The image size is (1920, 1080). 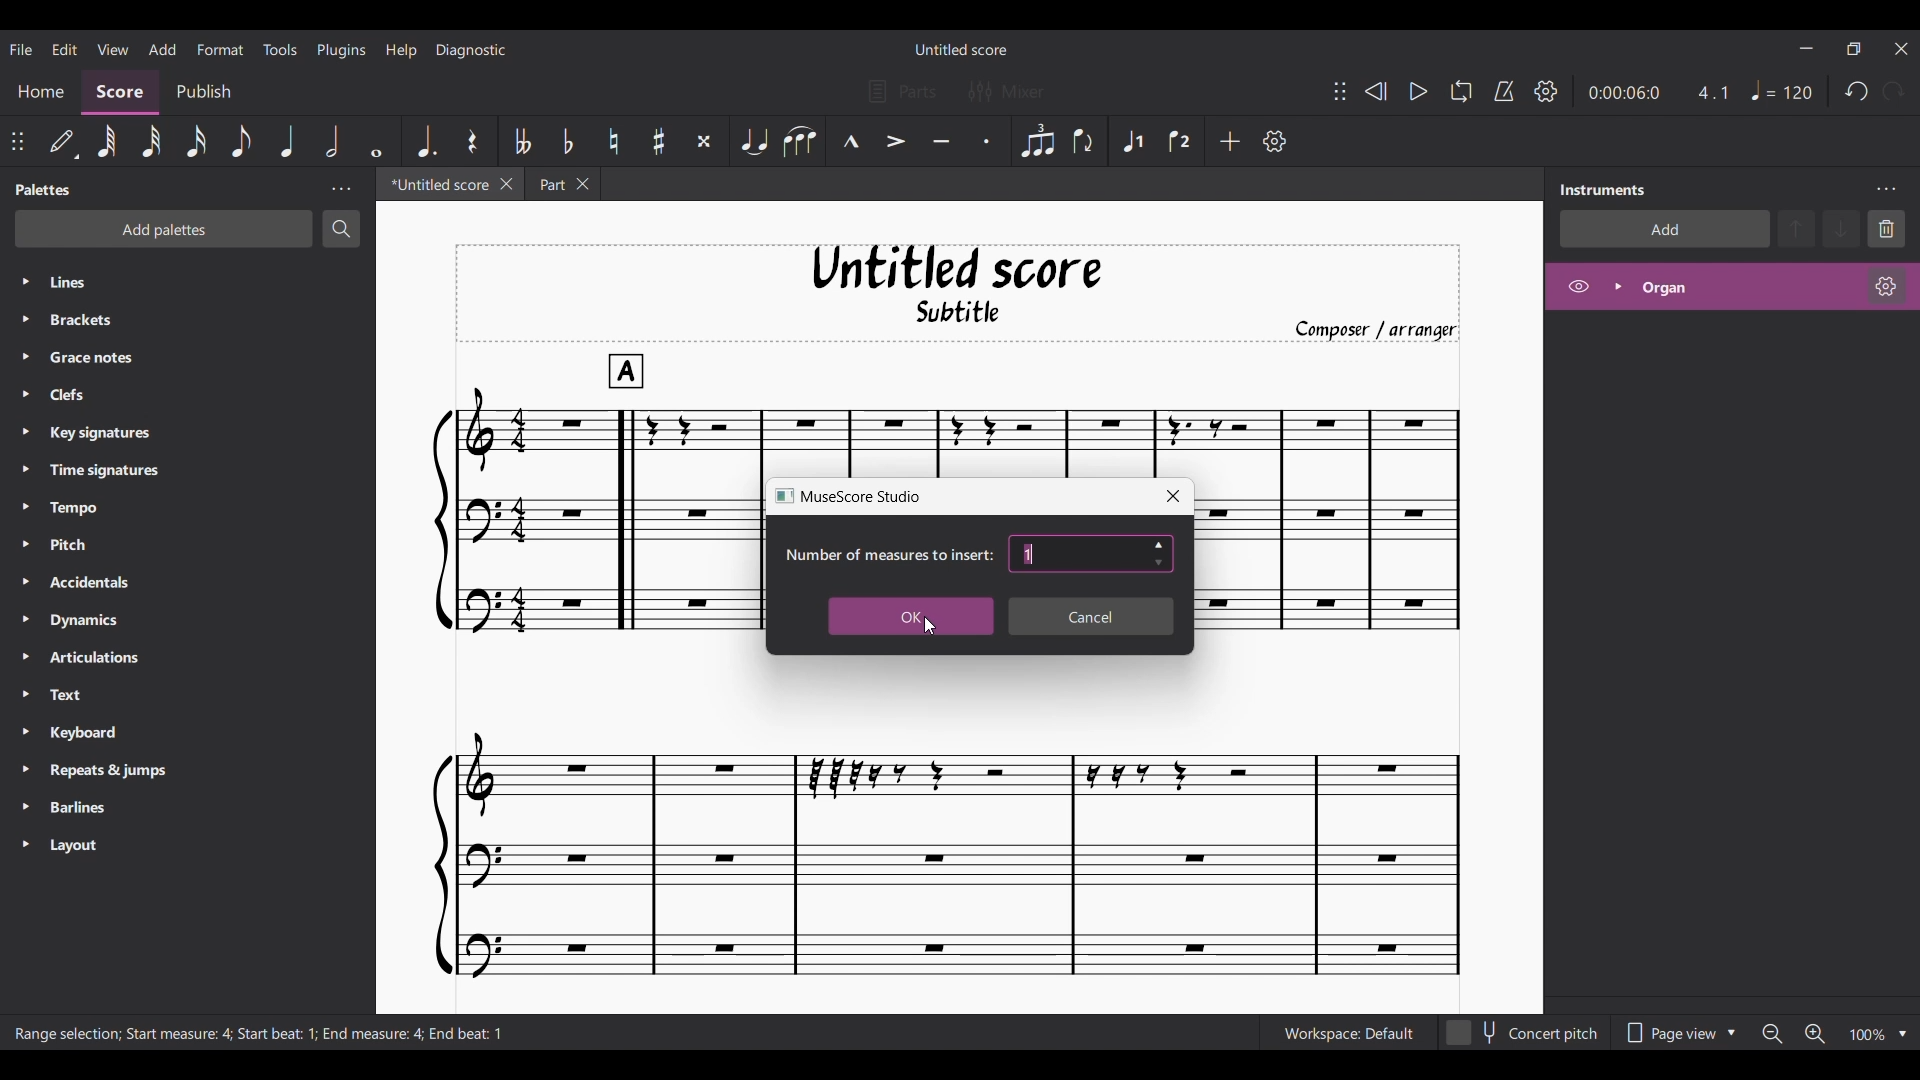 What do you see at coordinates (910, 617) in the screenshot?
I see `Save input made` at bounding box center [910, 617].